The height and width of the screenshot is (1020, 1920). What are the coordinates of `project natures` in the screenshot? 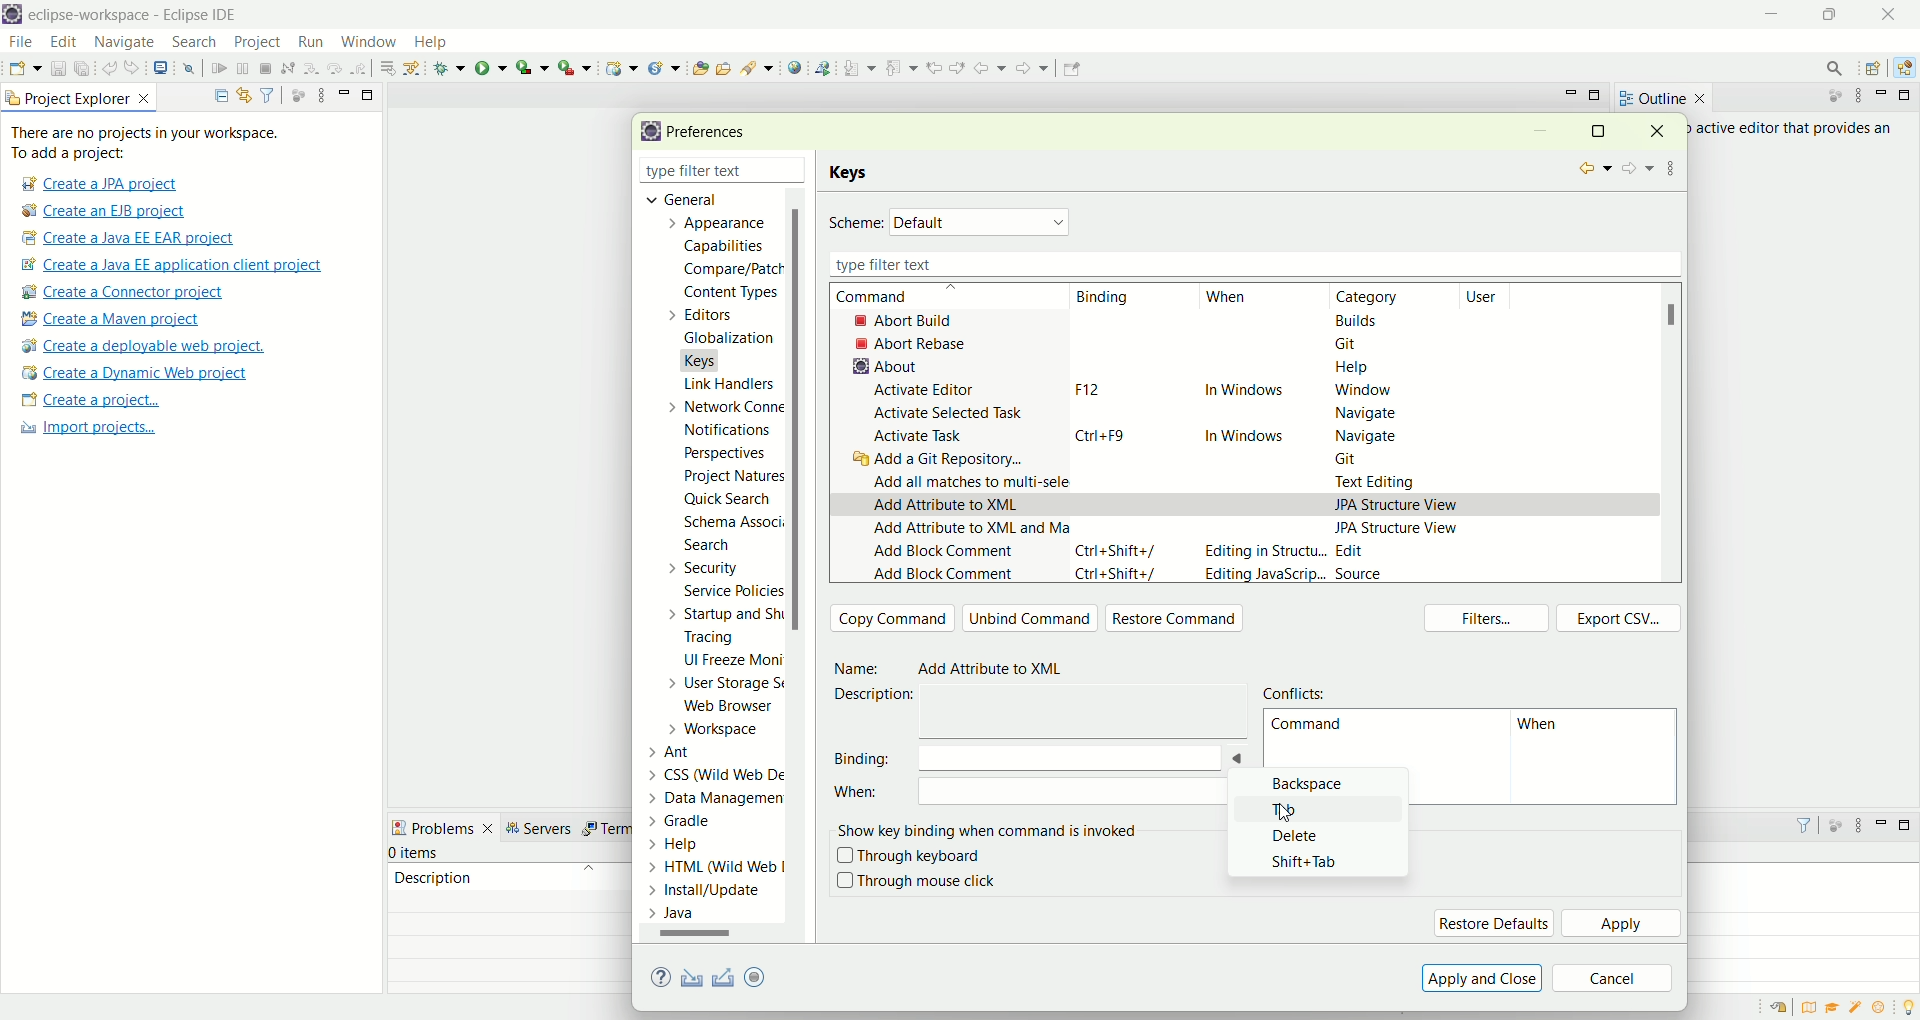 It's located at (730, 480).